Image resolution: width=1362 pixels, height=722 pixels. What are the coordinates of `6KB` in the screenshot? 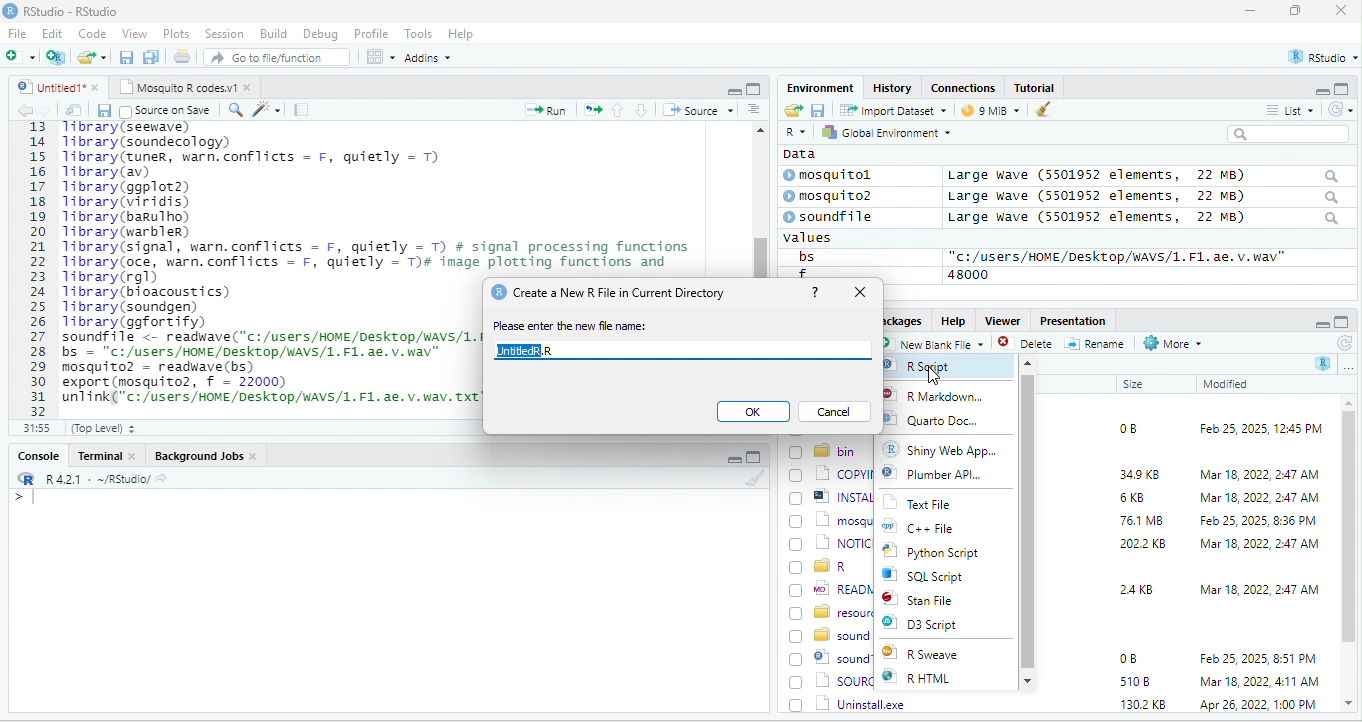 It's located at (1133, 498).